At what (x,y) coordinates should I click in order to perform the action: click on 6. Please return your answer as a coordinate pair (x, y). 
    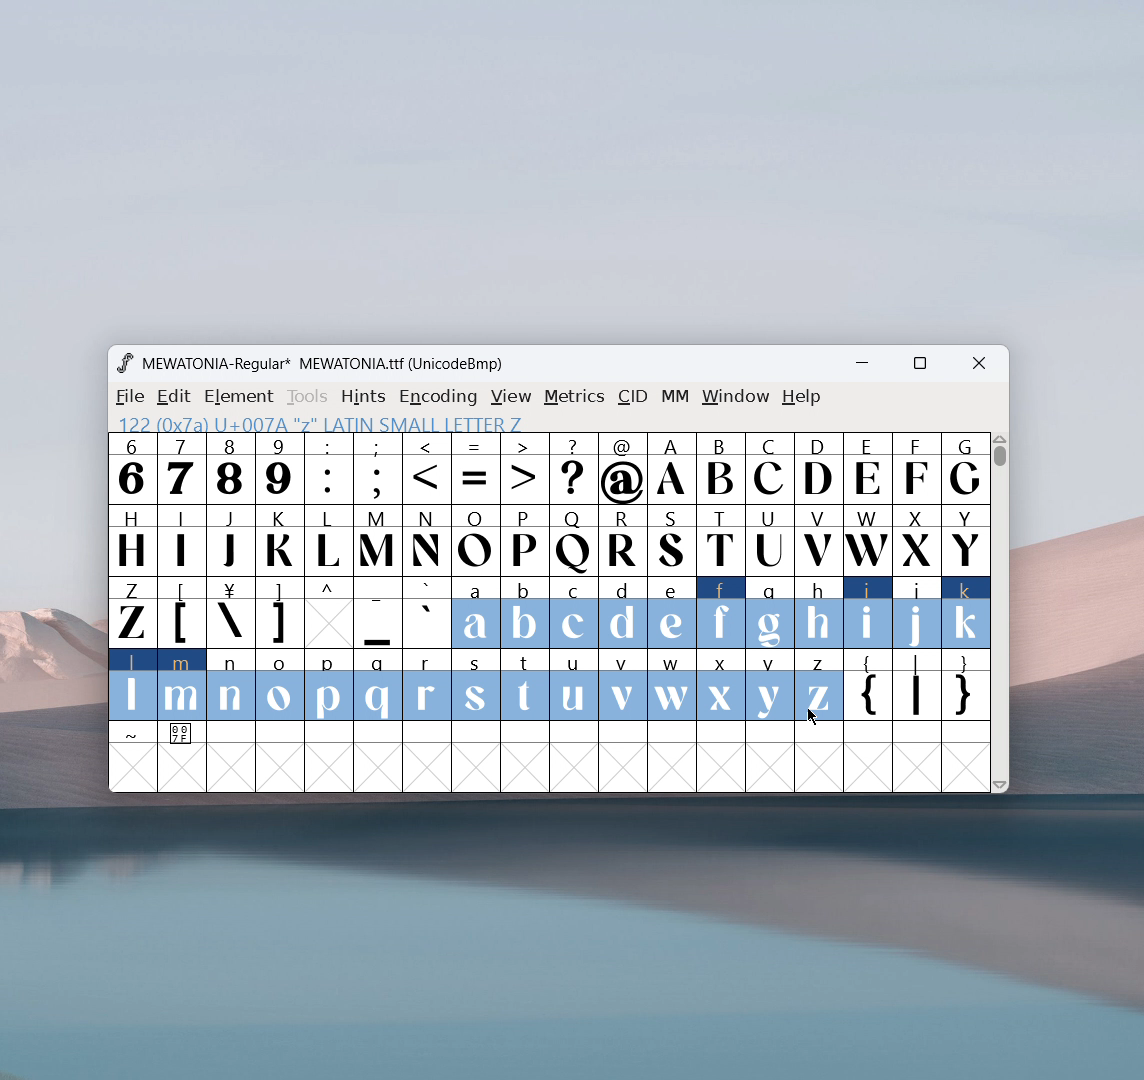
    Looking at the image, I should click on (132, 468).